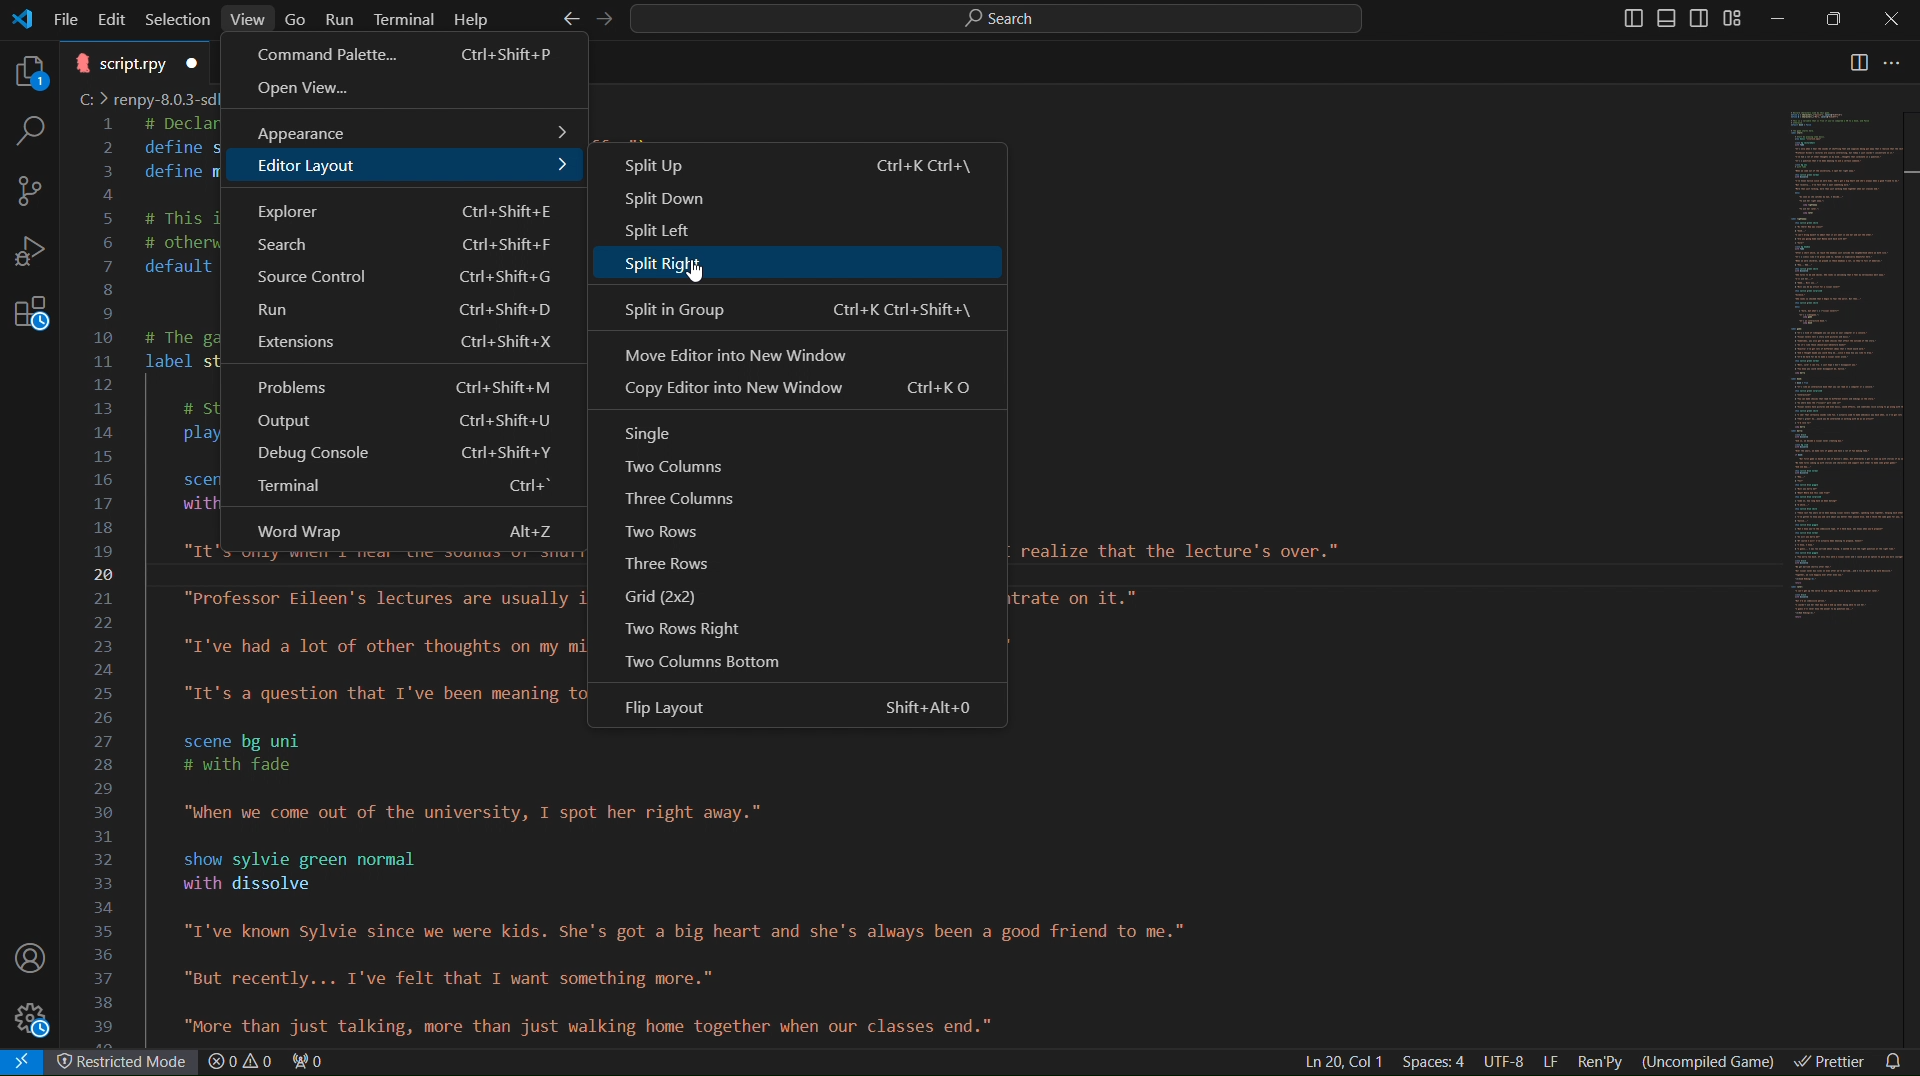 This screenshot has height=1076, width=1920. What do you see at coordinates (26, 130) in the screenshot?
I see `Search` at bounding box center [26, 130].